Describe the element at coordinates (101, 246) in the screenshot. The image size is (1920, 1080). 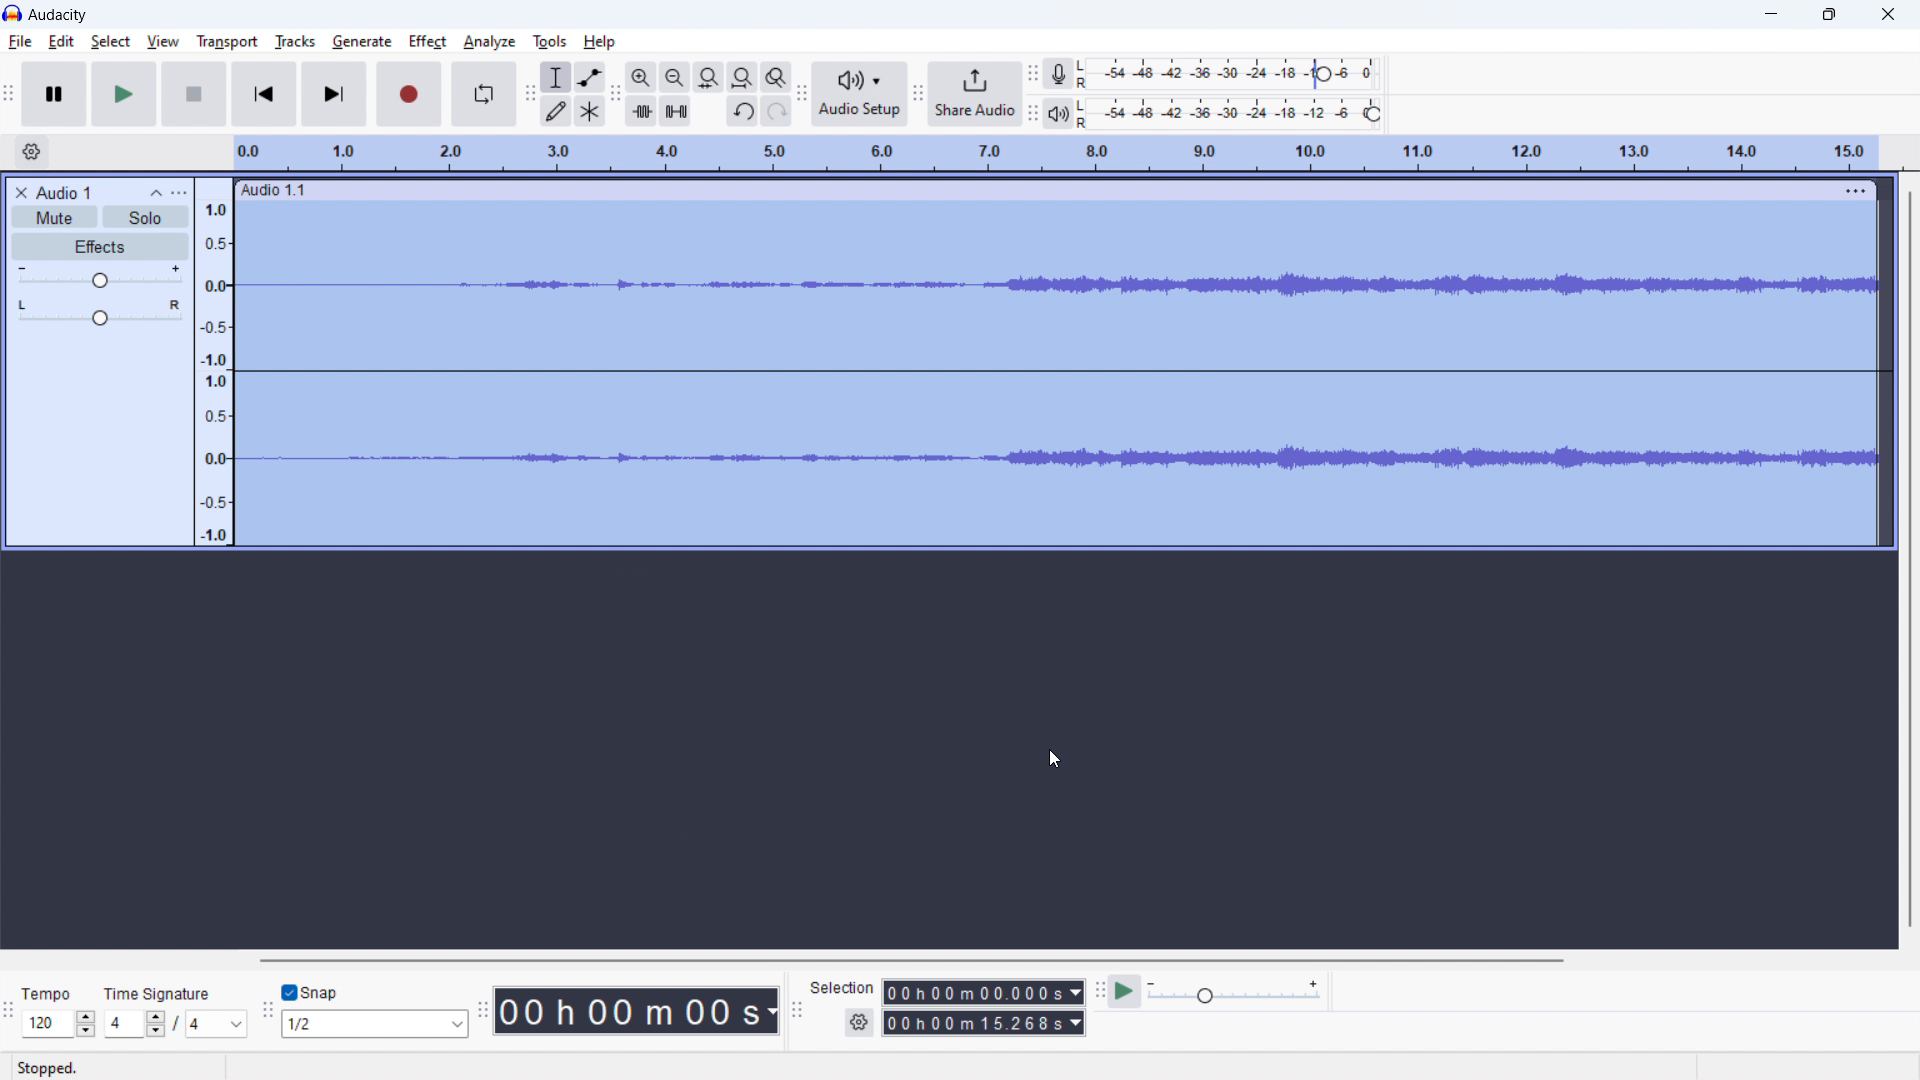
I see `effects` at that location.